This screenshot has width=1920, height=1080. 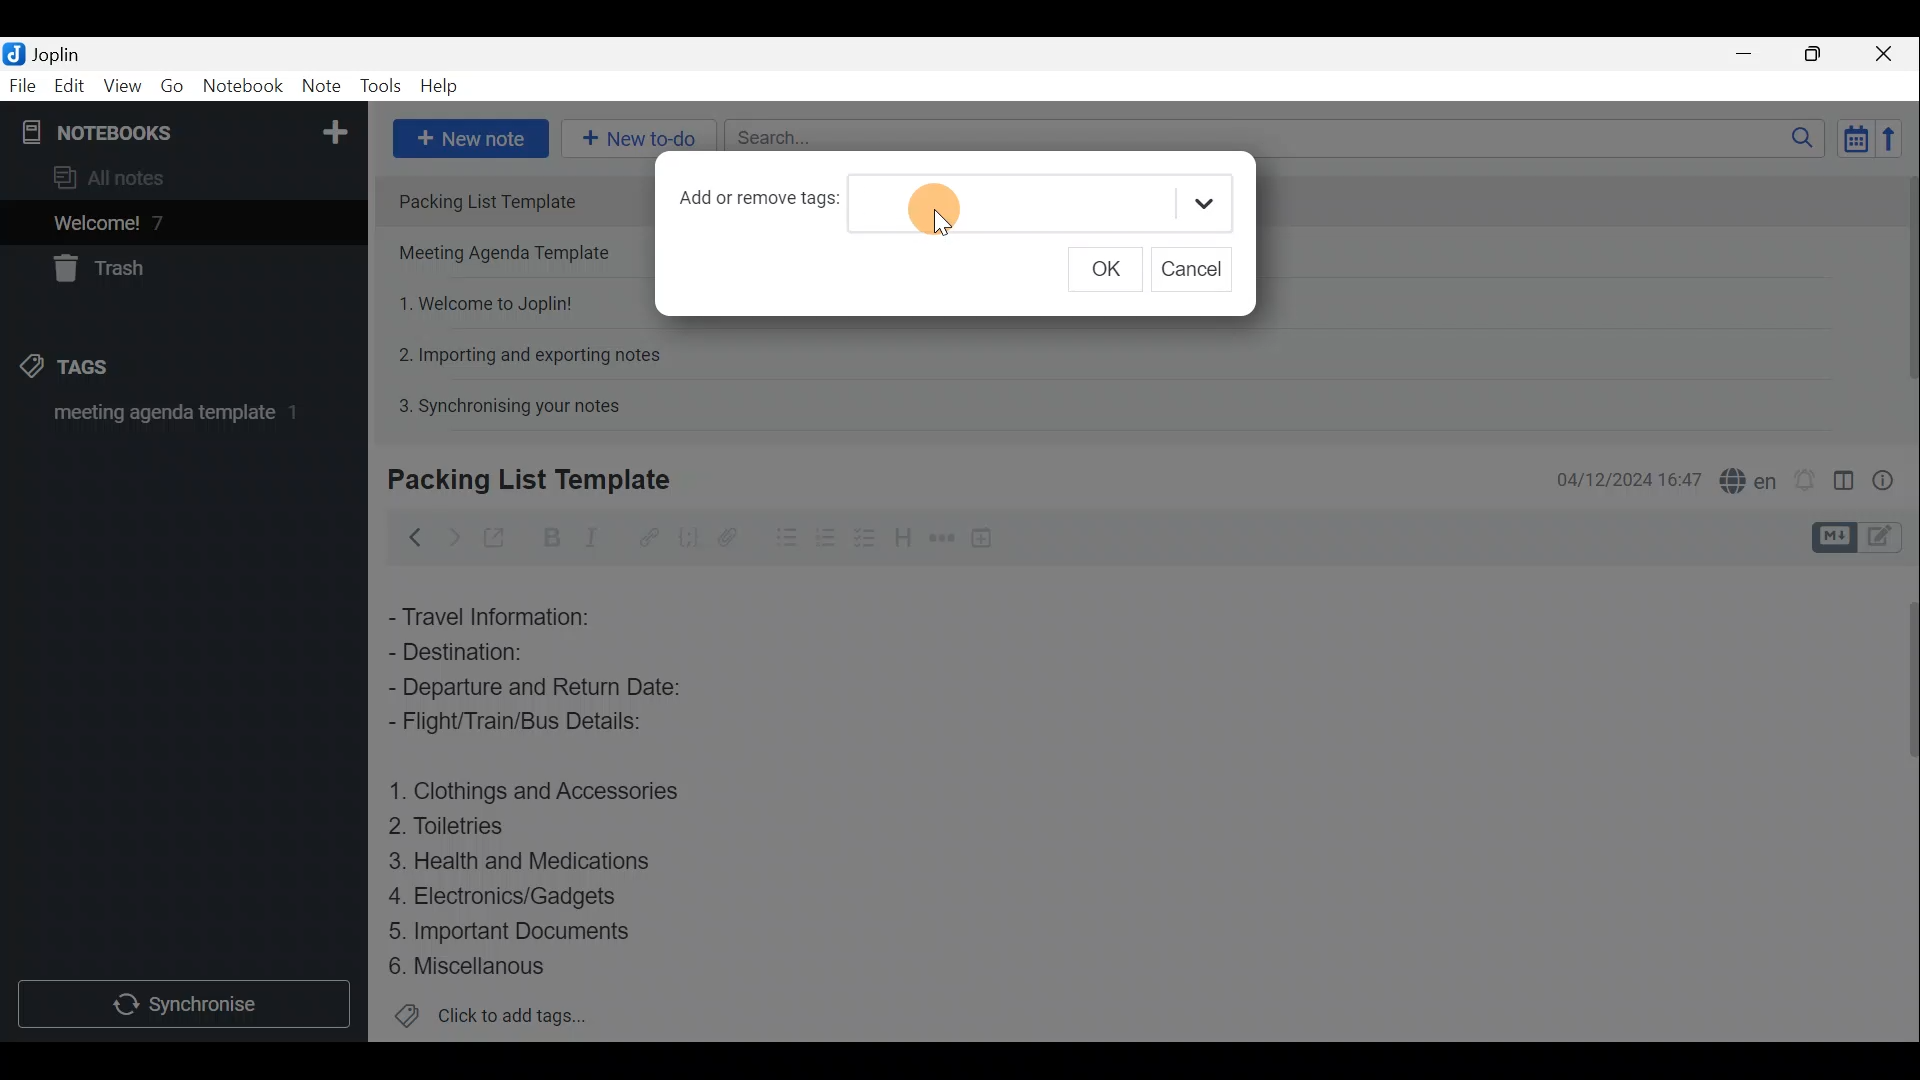 What do you see at coordinates (1804, 475) in the screenshot?
I see `Set alarm` at bounding box center [1804, 475].